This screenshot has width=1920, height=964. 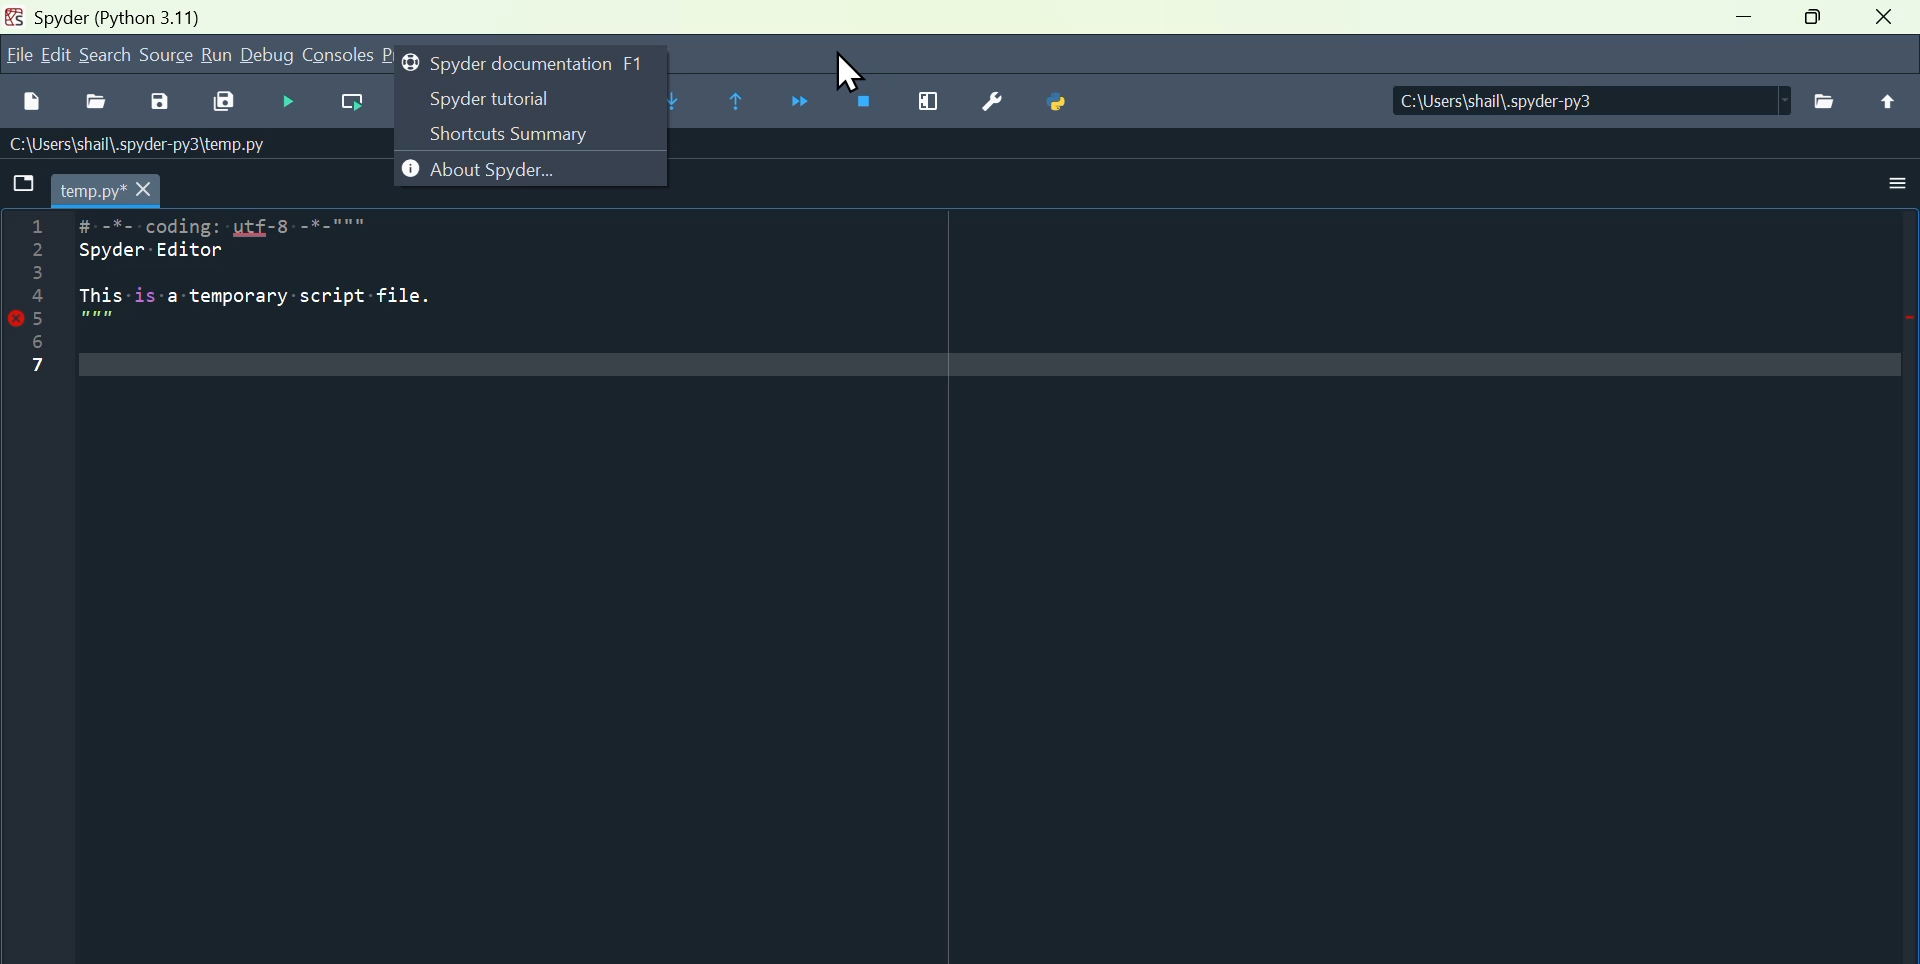 I want to click on Start debugging, so click(x=289, y=104).